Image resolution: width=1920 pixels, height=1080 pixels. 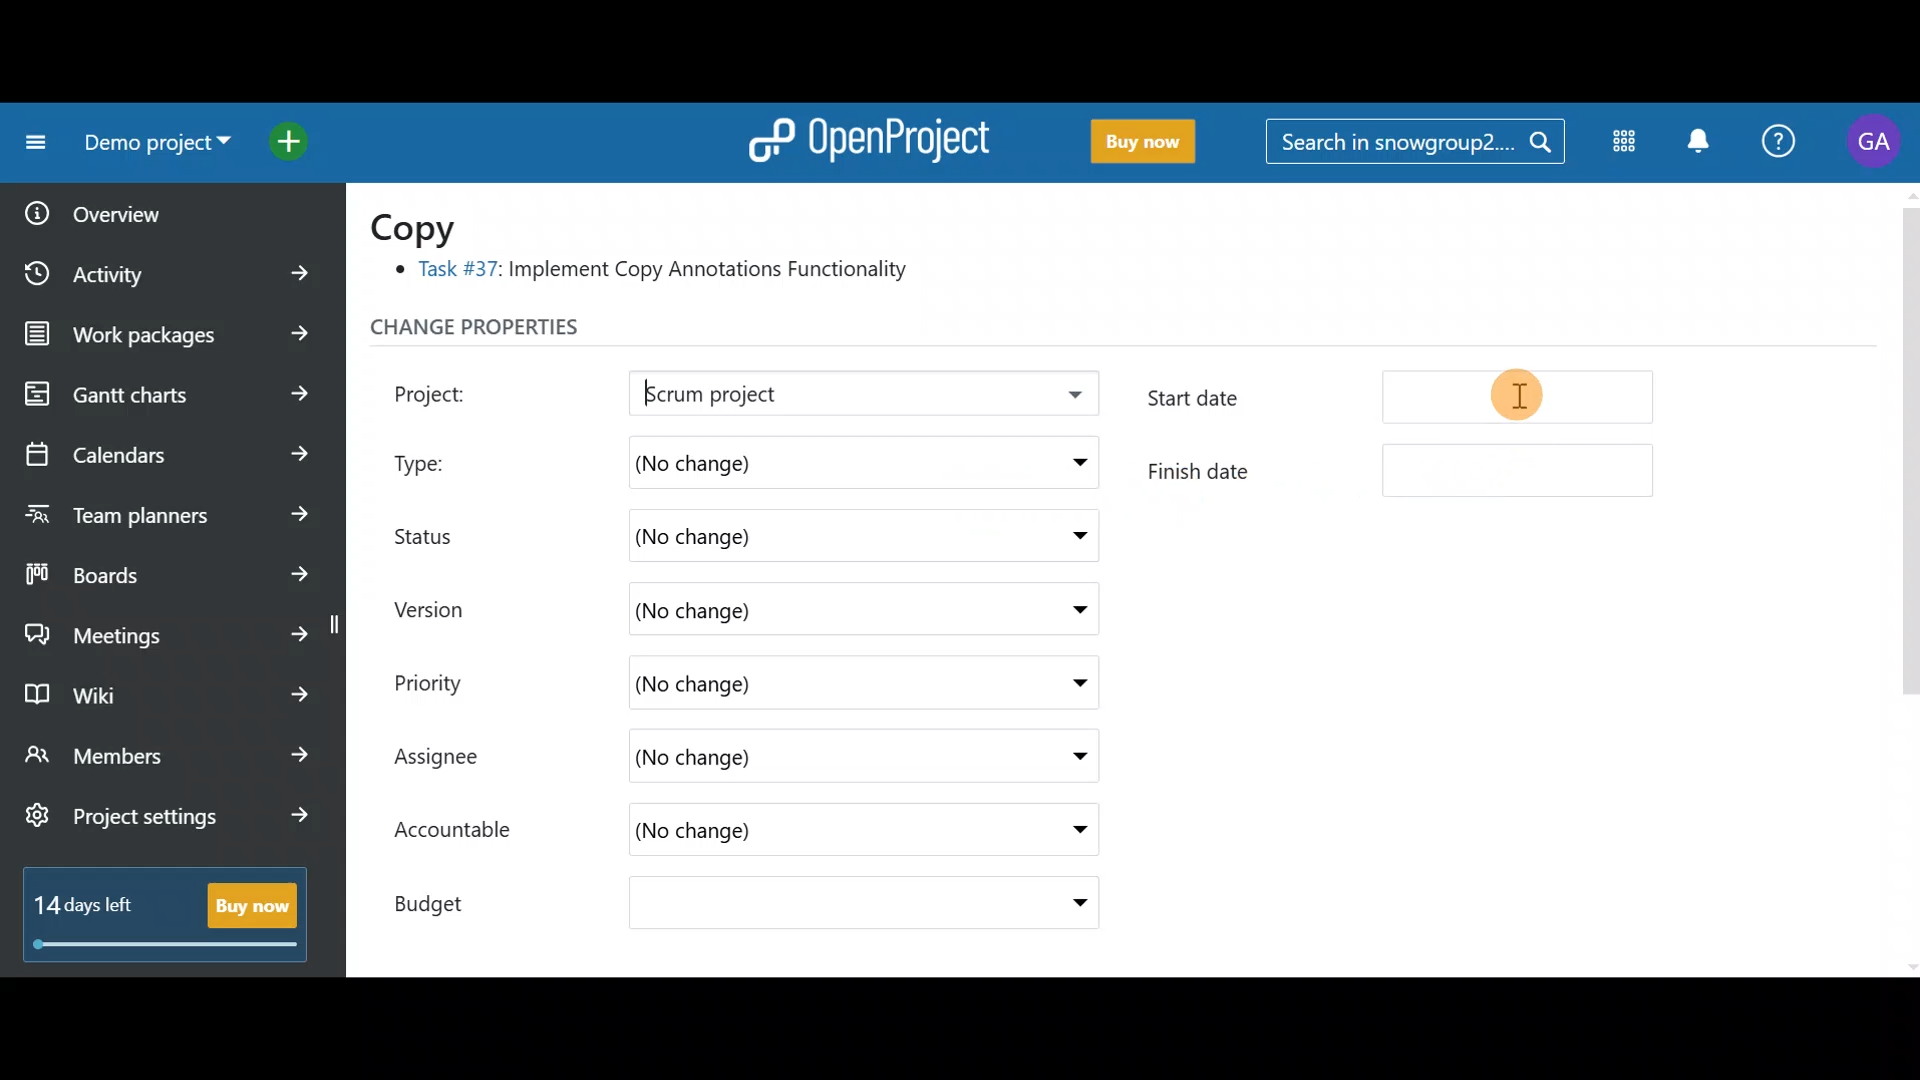 I want to click on Budget, so click(x=449, y=898).